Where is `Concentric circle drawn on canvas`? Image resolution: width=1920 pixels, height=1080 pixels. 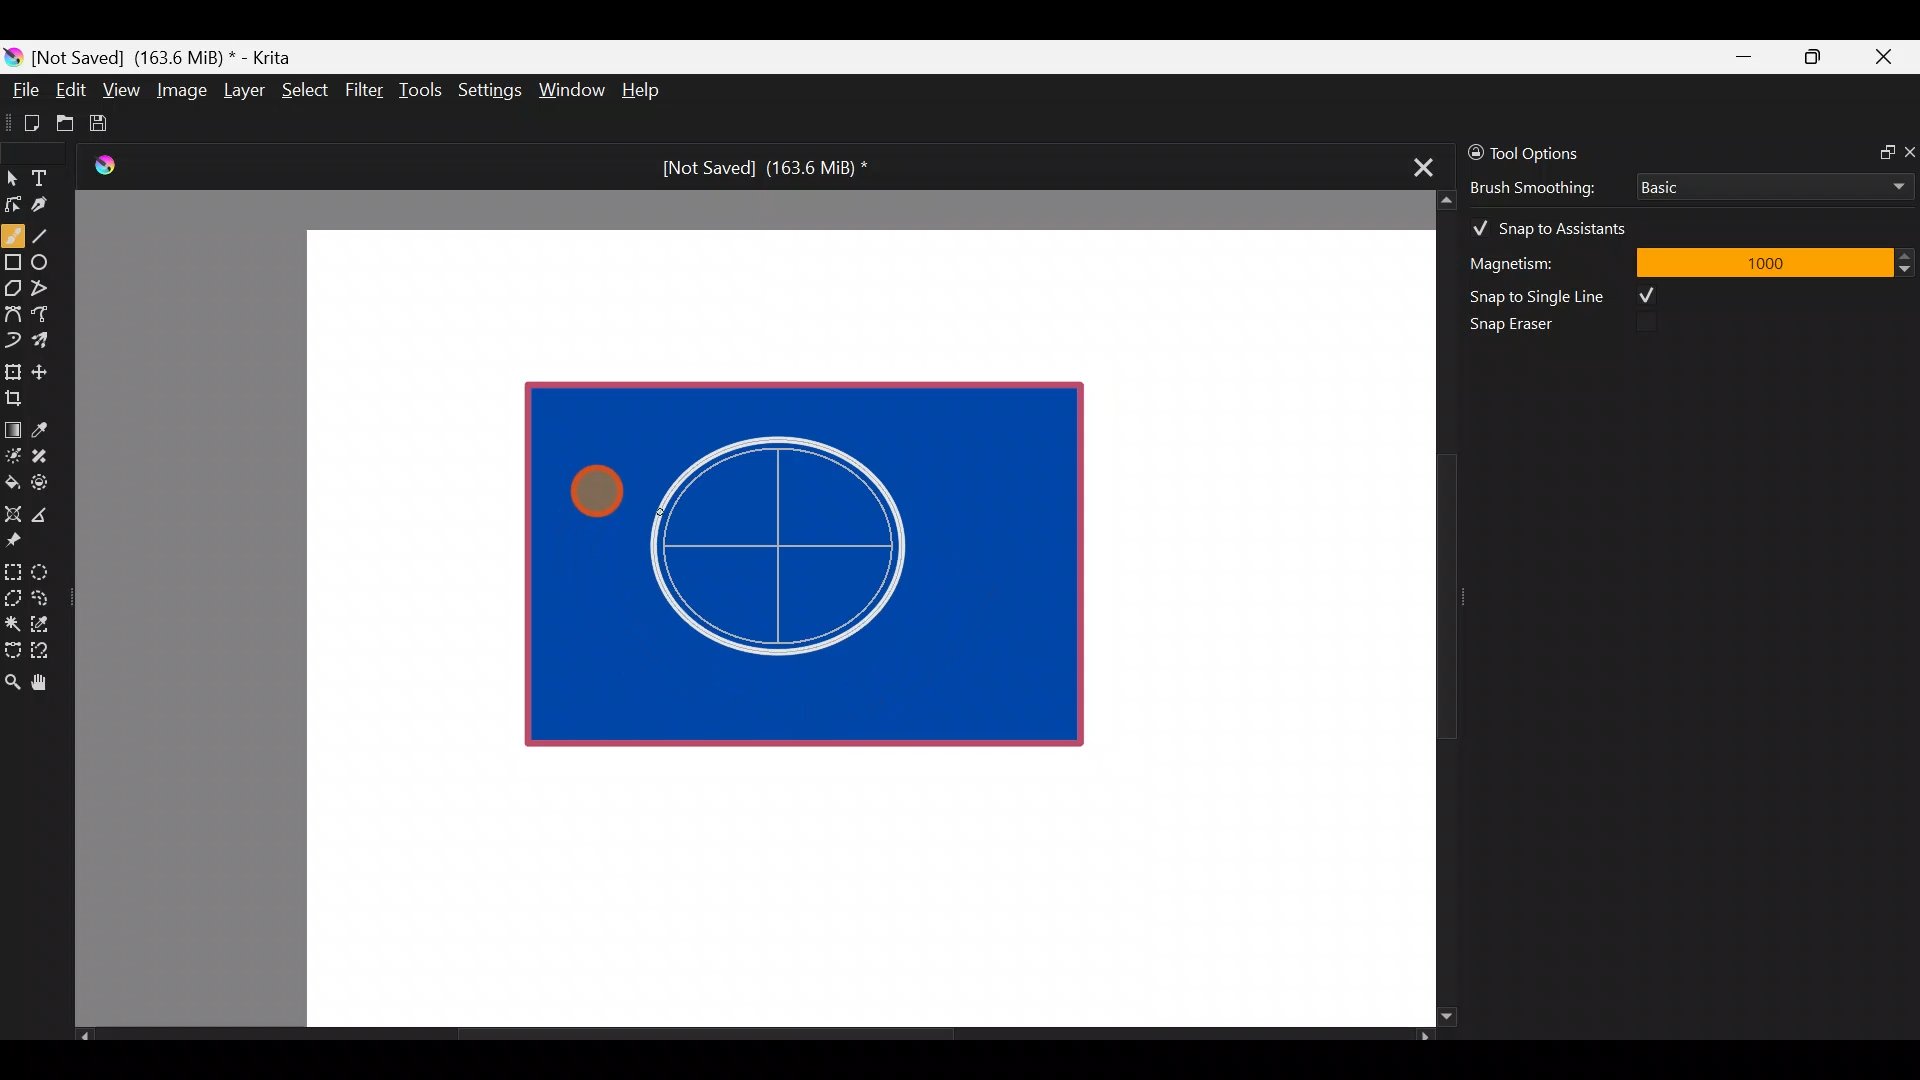
Concentric circle drawn on canvas is located at coordinates (793, 546).